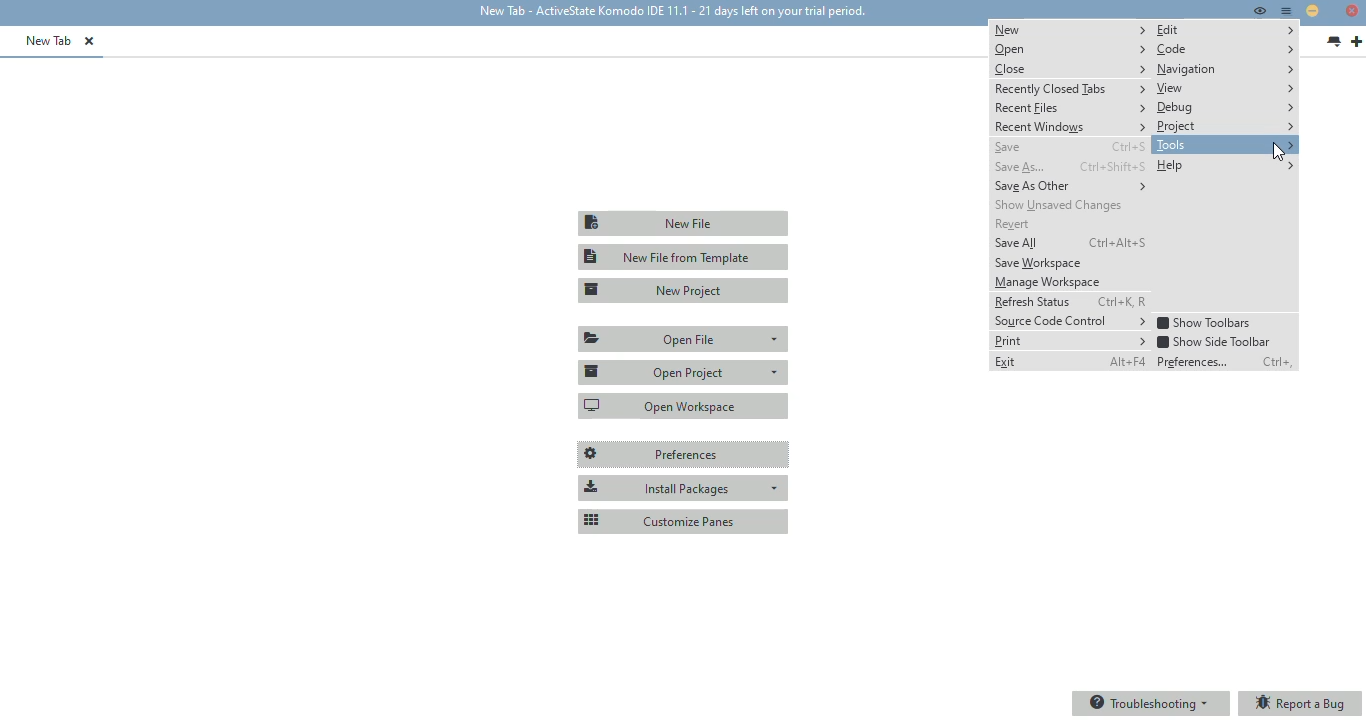  Describe the element at coordinates (1112, 166) in the screenshot. I see `shortcut for save as` at that location.